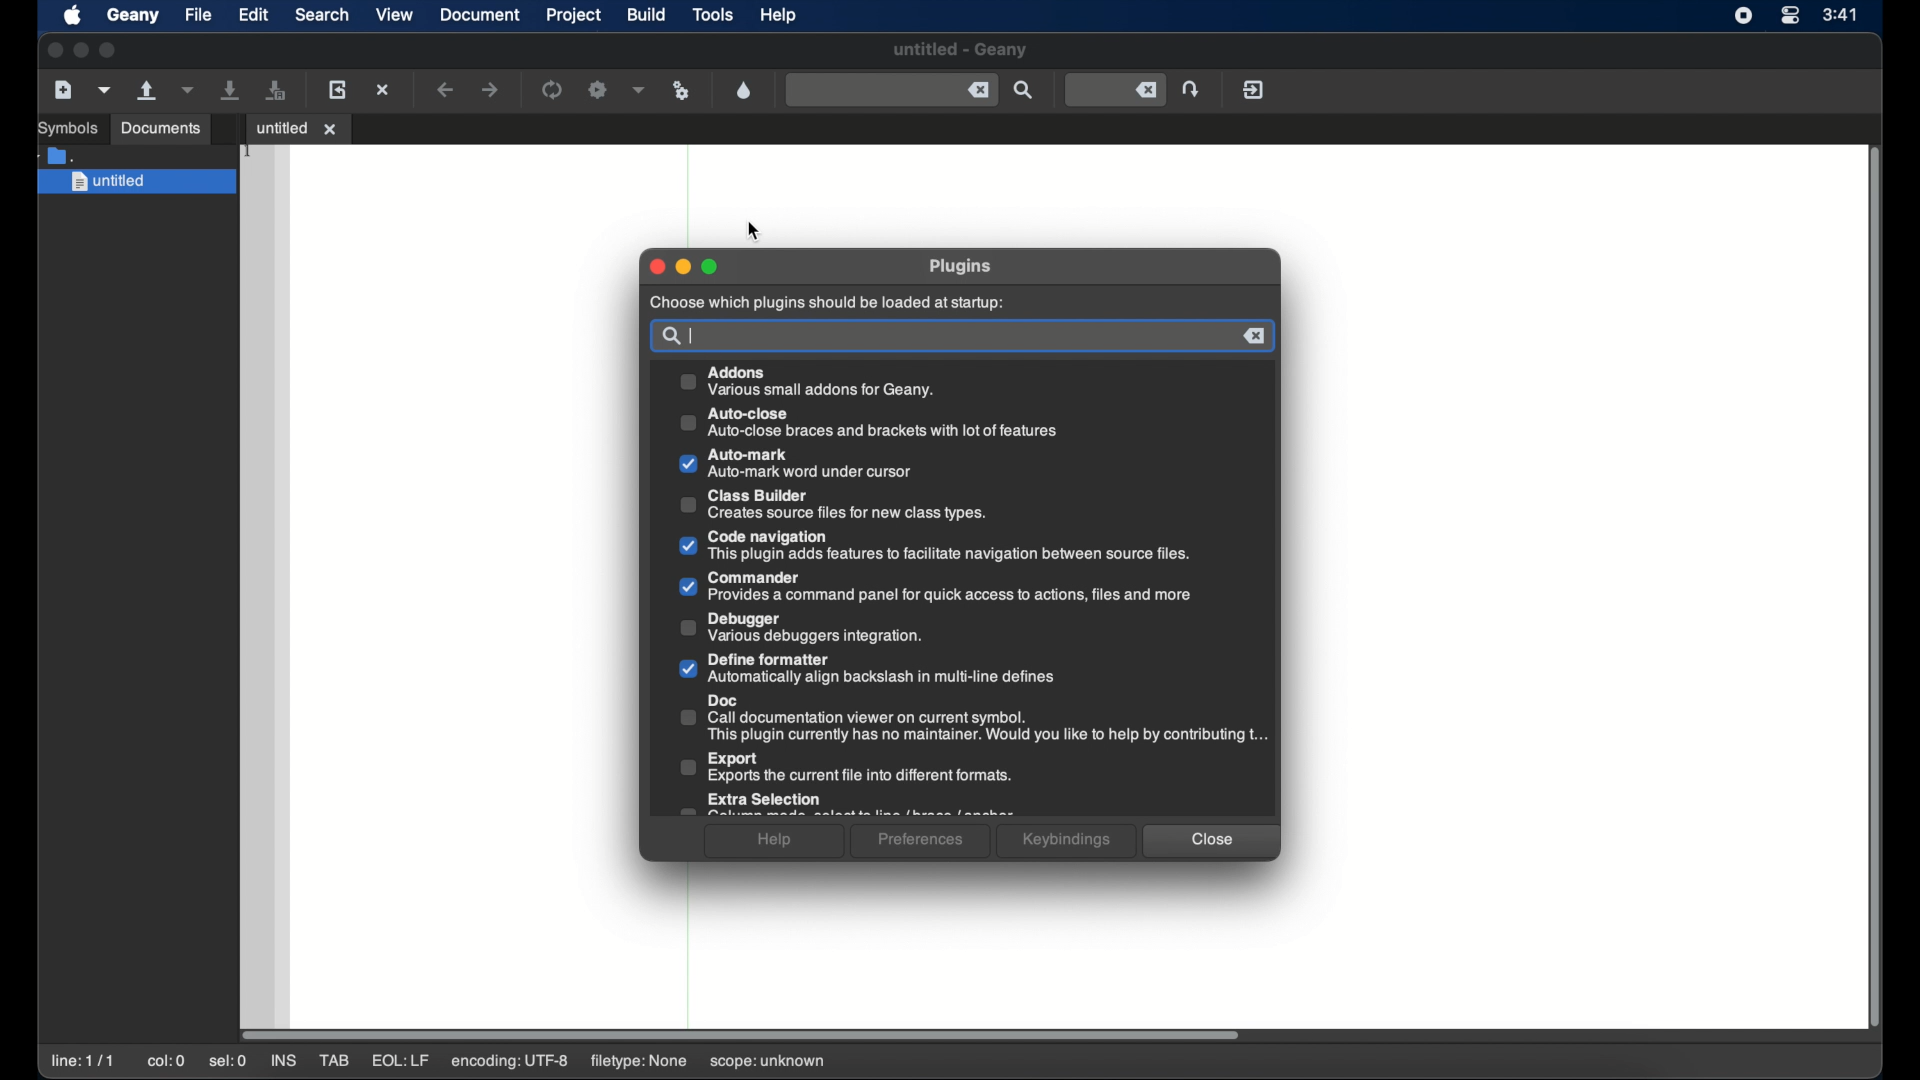 This screenshot has width=1920, height=1080. What do you see at coordinates (491, 90) in the screenshot?
I see `navigate forward a location` at bounding box center [491, 90].